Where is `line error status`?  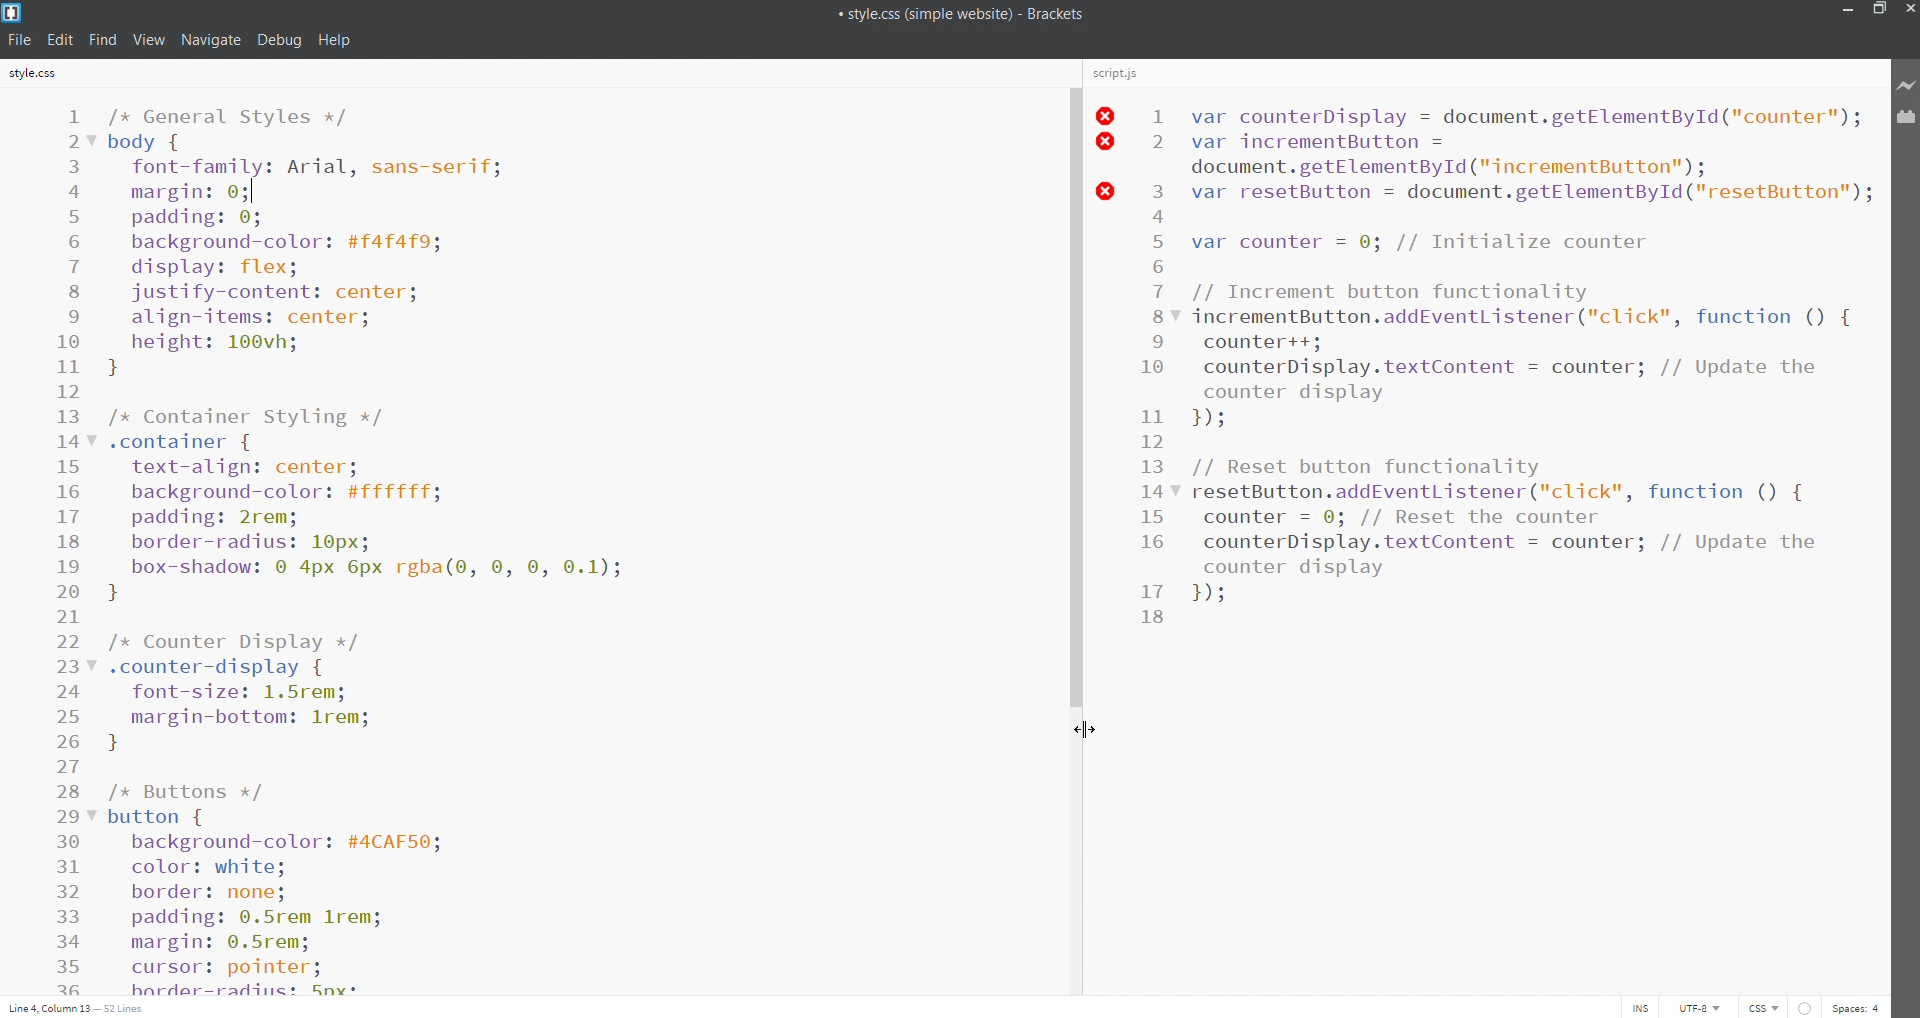
line error status is located at coordinates (1109, 150).